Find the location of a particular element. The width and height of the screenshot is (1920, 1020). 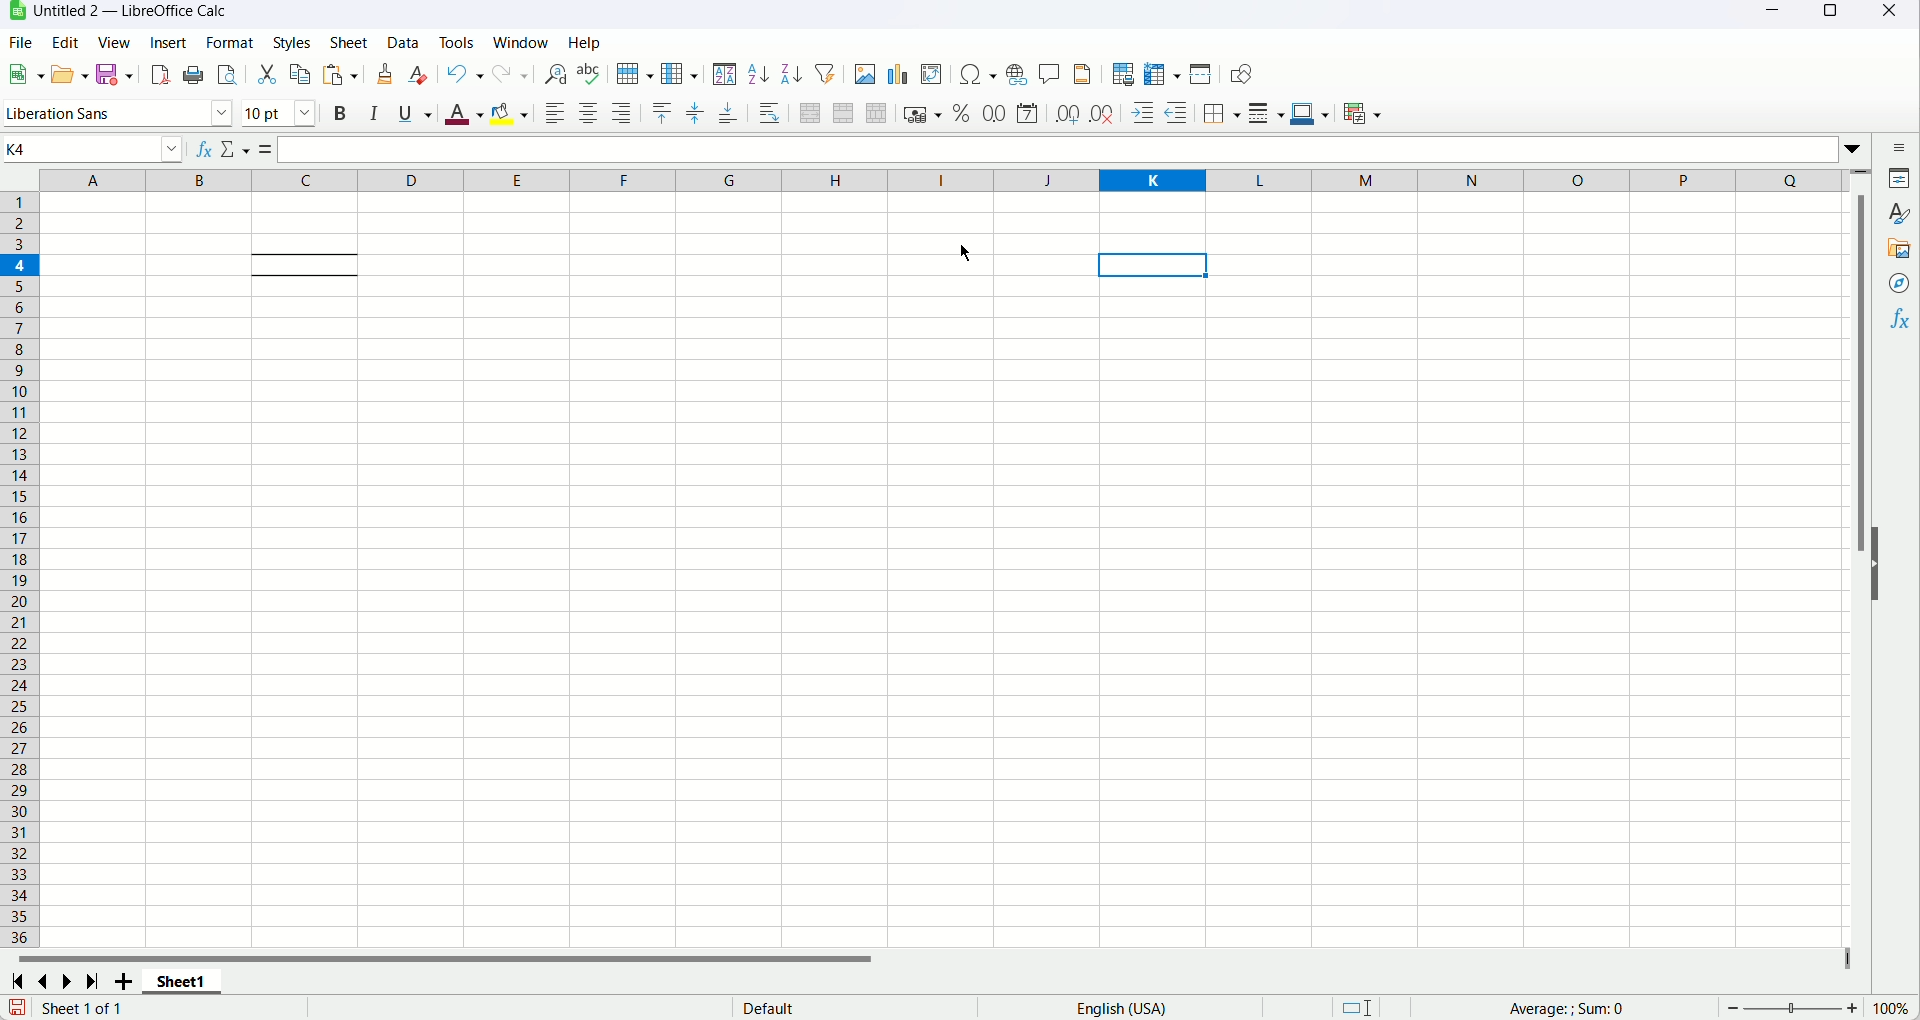

Format as date is located at coordinates (1026, 113).